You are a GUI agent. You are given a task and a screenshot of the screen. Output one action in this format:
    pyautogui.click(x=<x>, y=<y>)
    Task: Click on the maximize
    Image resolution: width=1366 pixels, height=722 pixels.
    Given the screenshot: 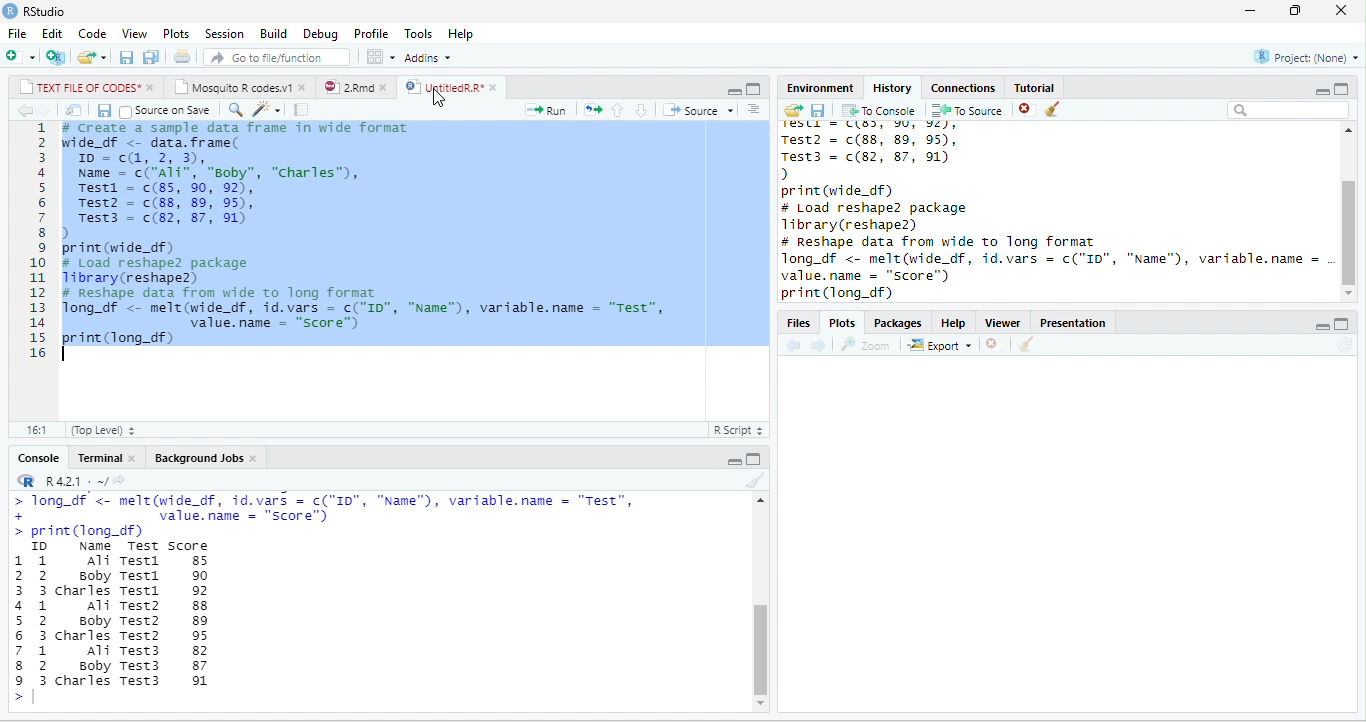 What is the action you would take?
    pyautogui.click(x=1343, y=324)
    